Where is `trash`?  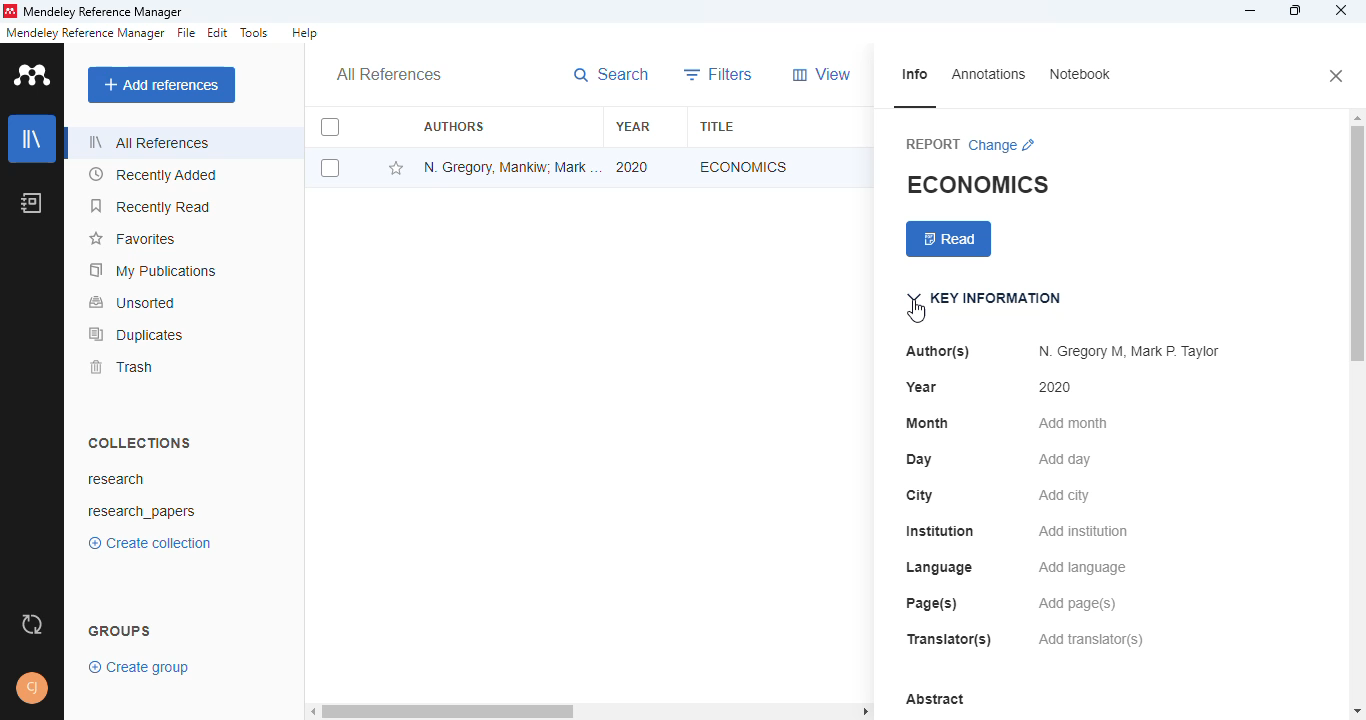
trash is located at coordinates (120, 368).